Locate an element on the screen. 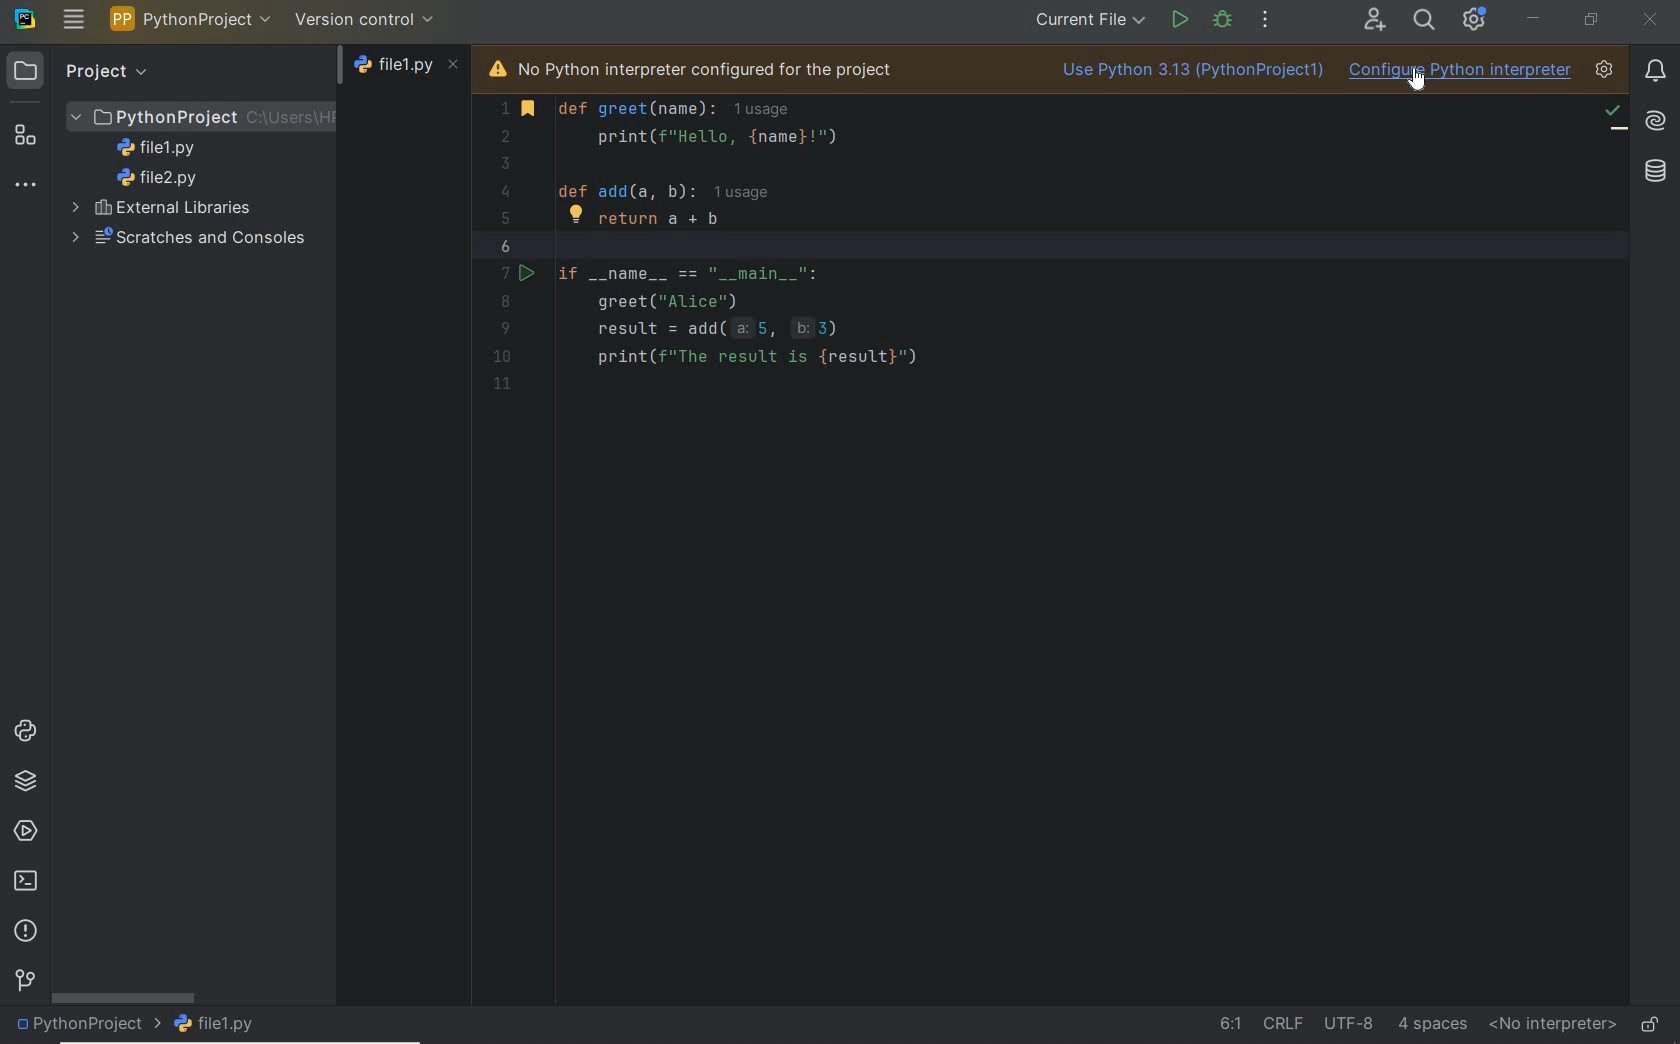  No python interpreter configured for the project is located at coordinates (721, 67).